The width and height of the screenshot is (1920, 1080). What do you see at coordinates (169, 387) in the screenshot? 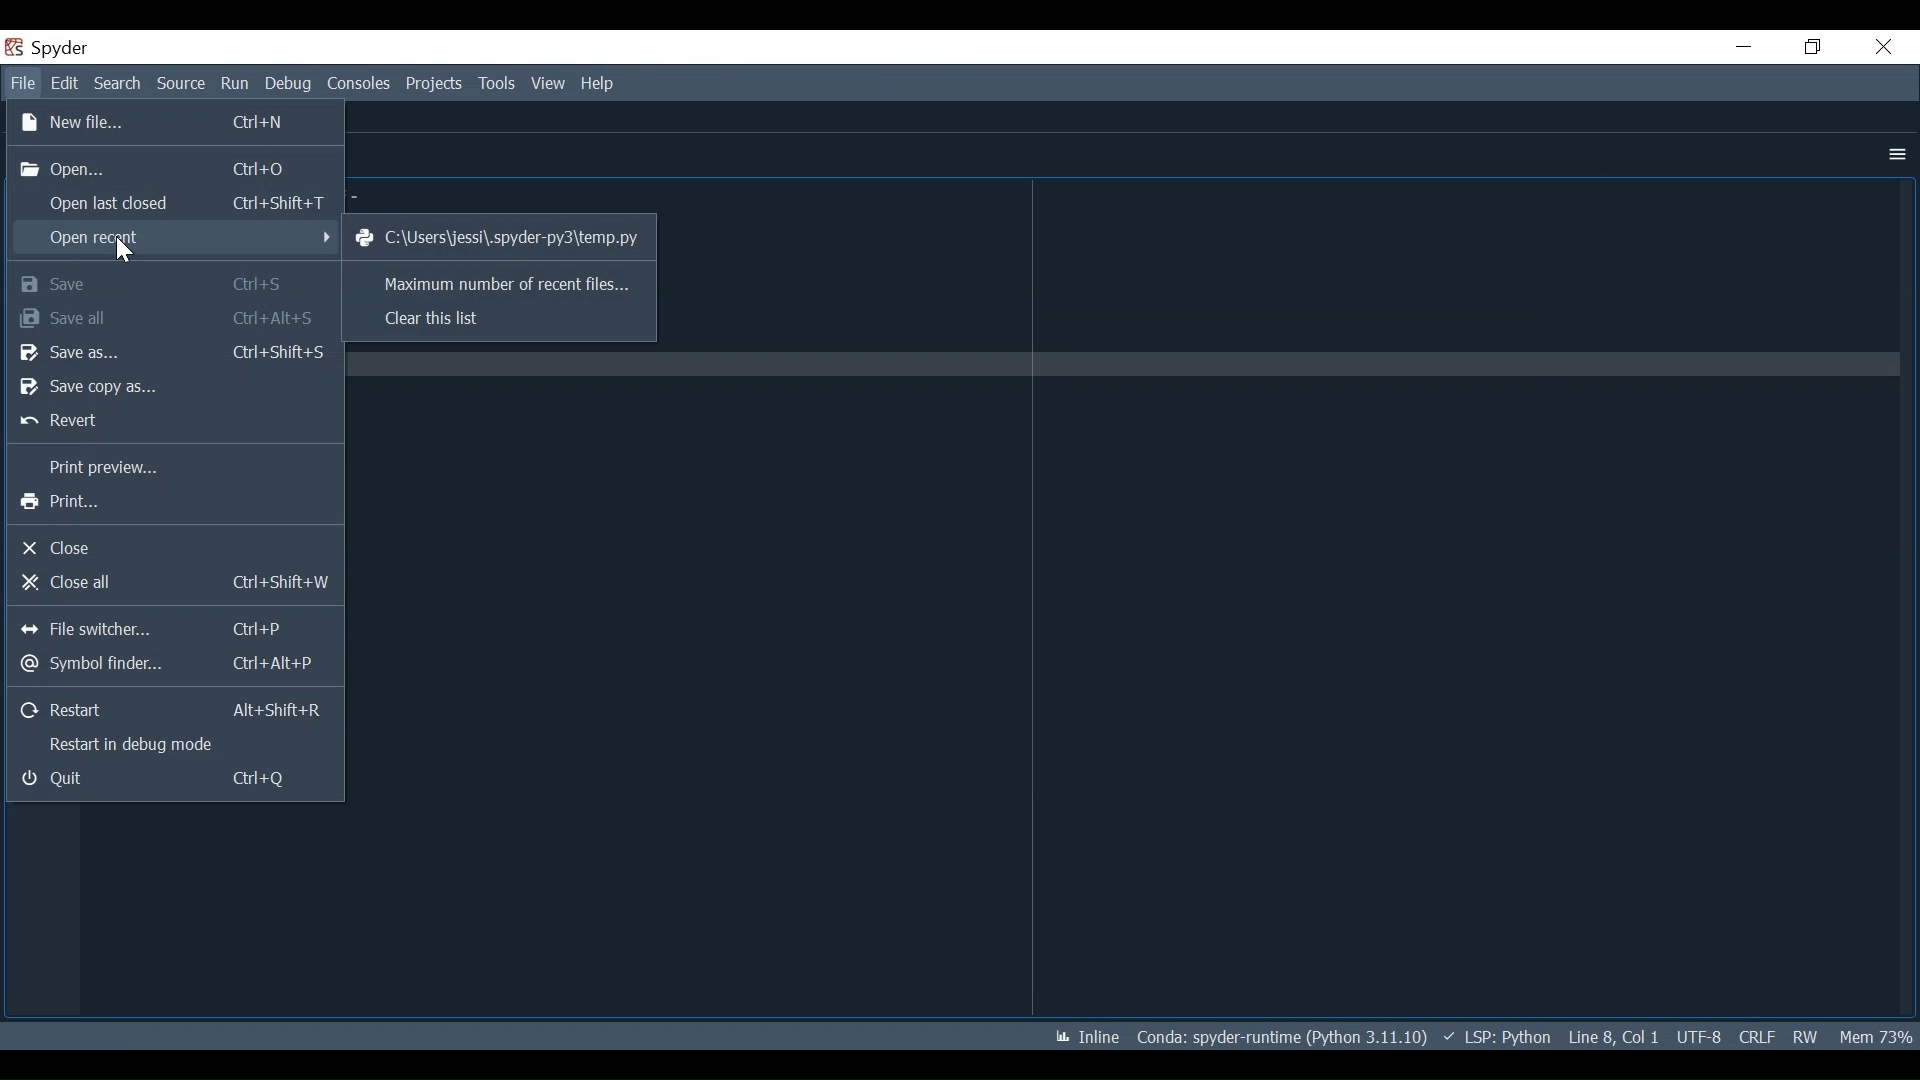
I see `Save Copy as` at bounding box center [169, 387].